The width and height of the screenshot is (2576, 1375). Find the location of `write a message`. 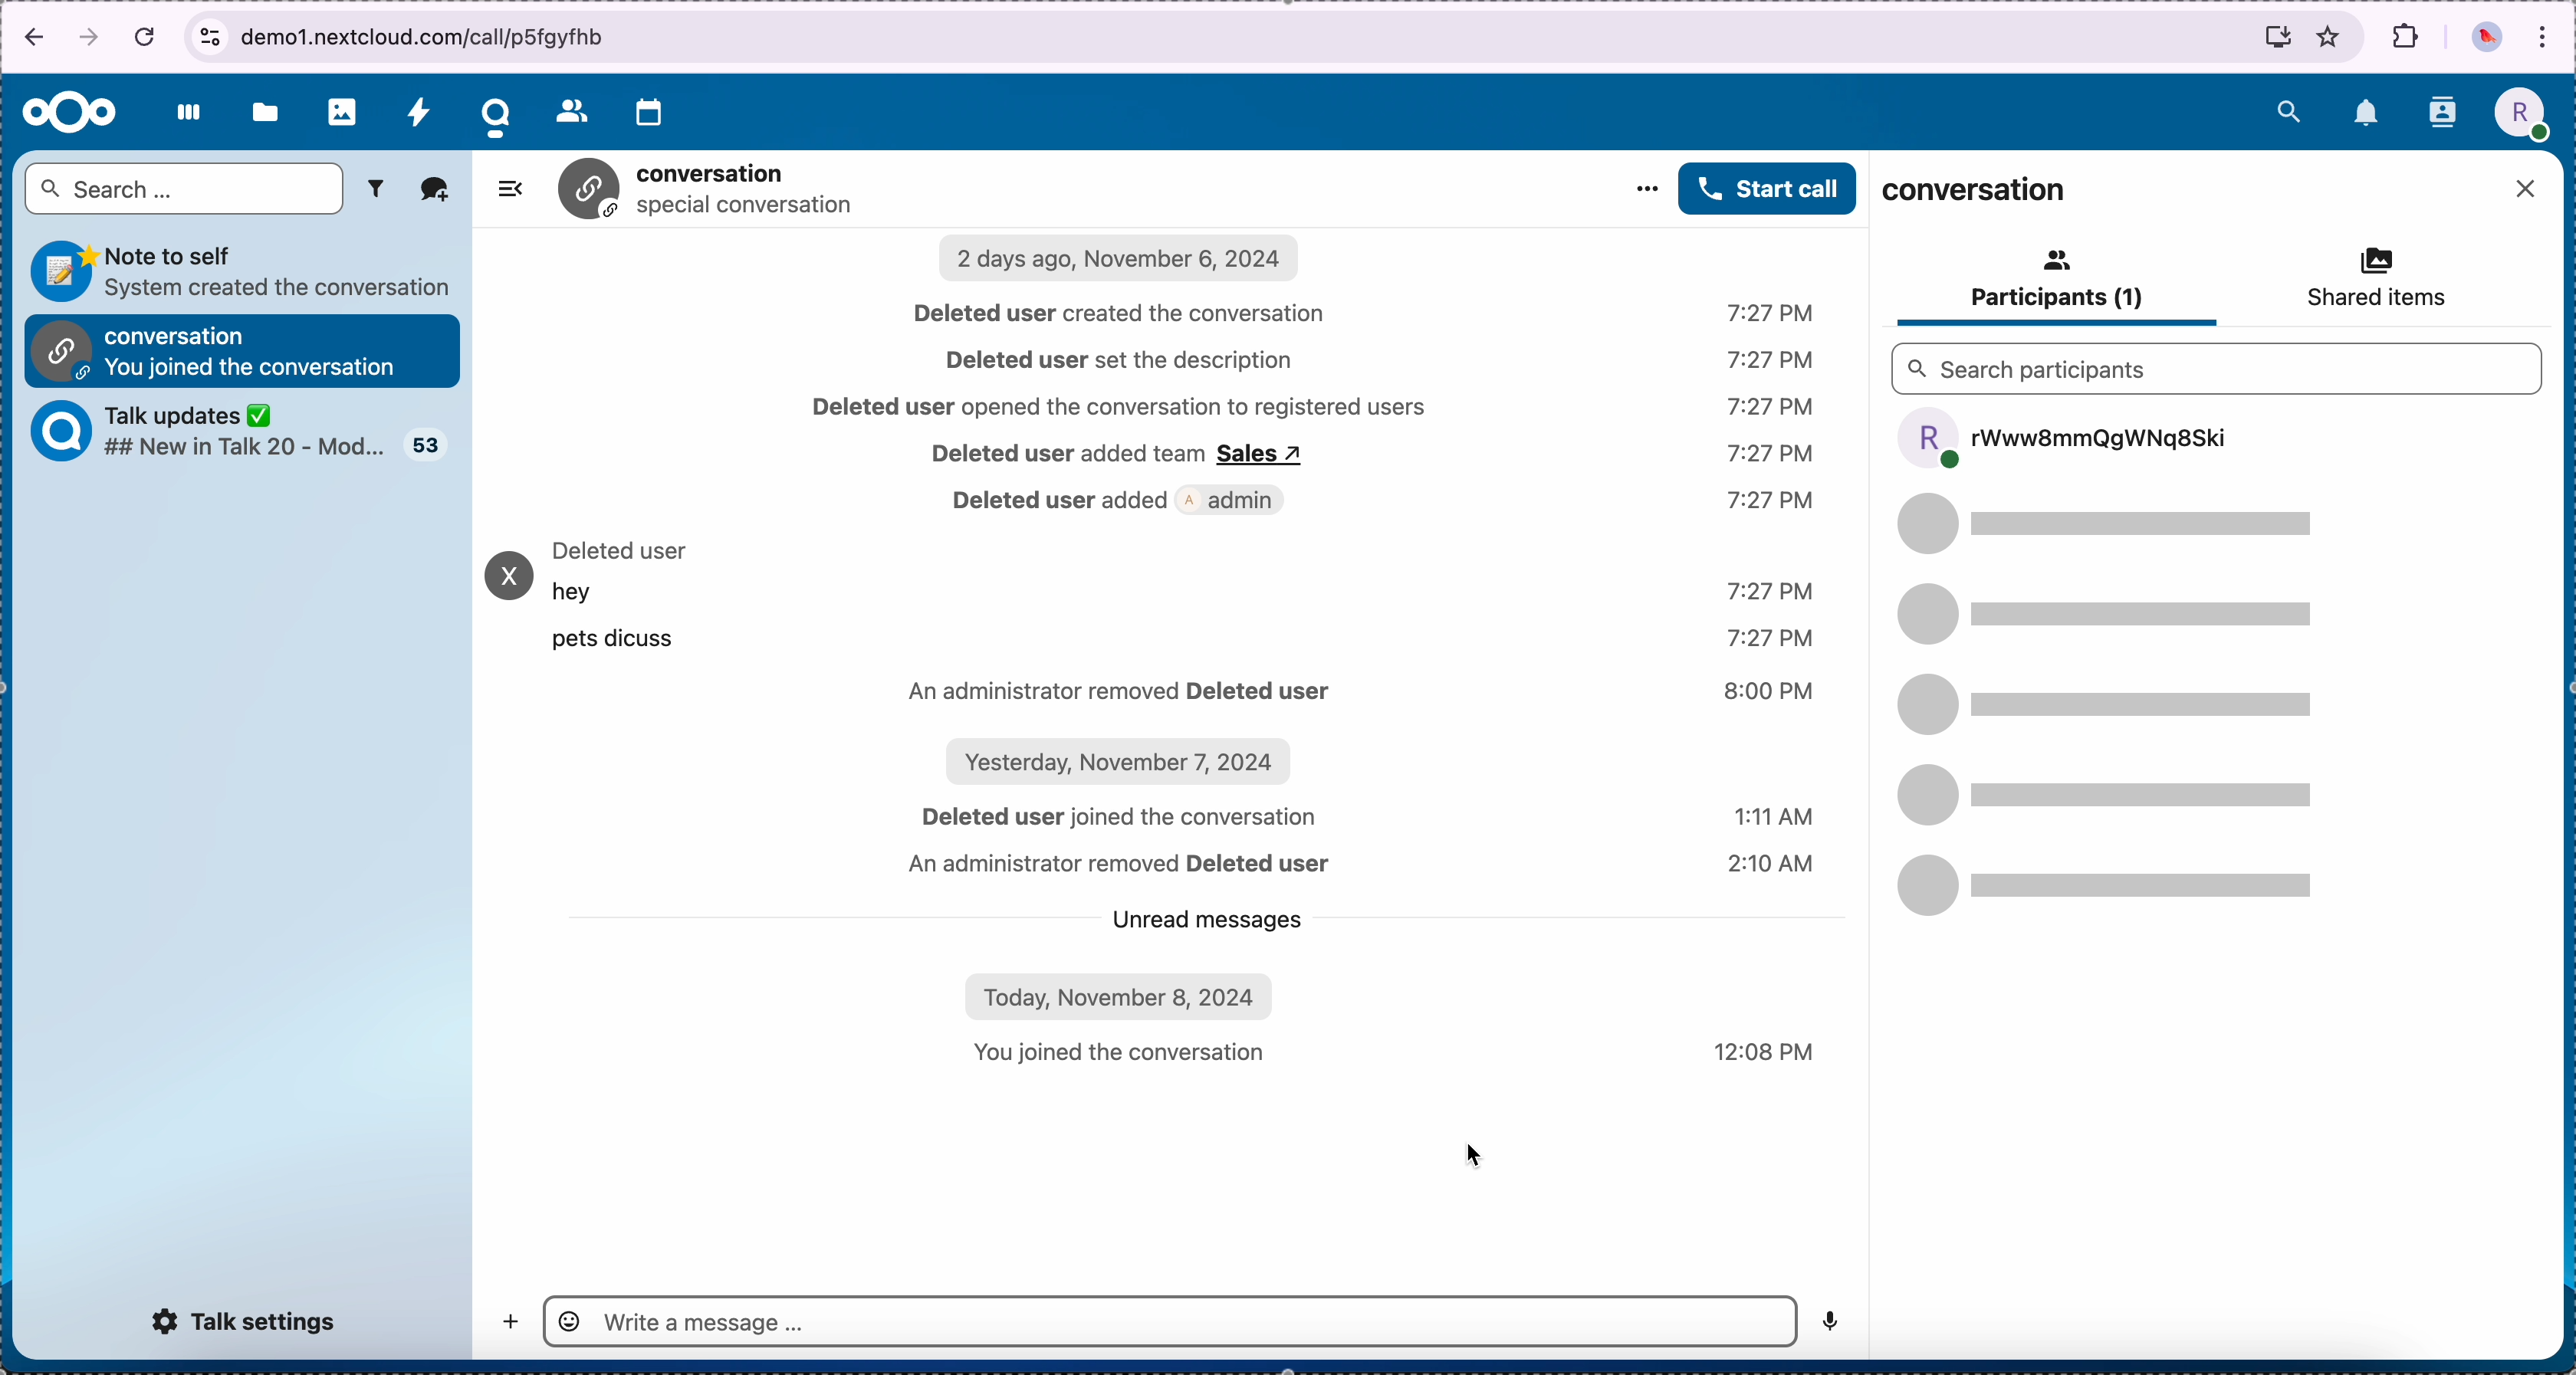

write a message is located at coordinates (1170, 1321).